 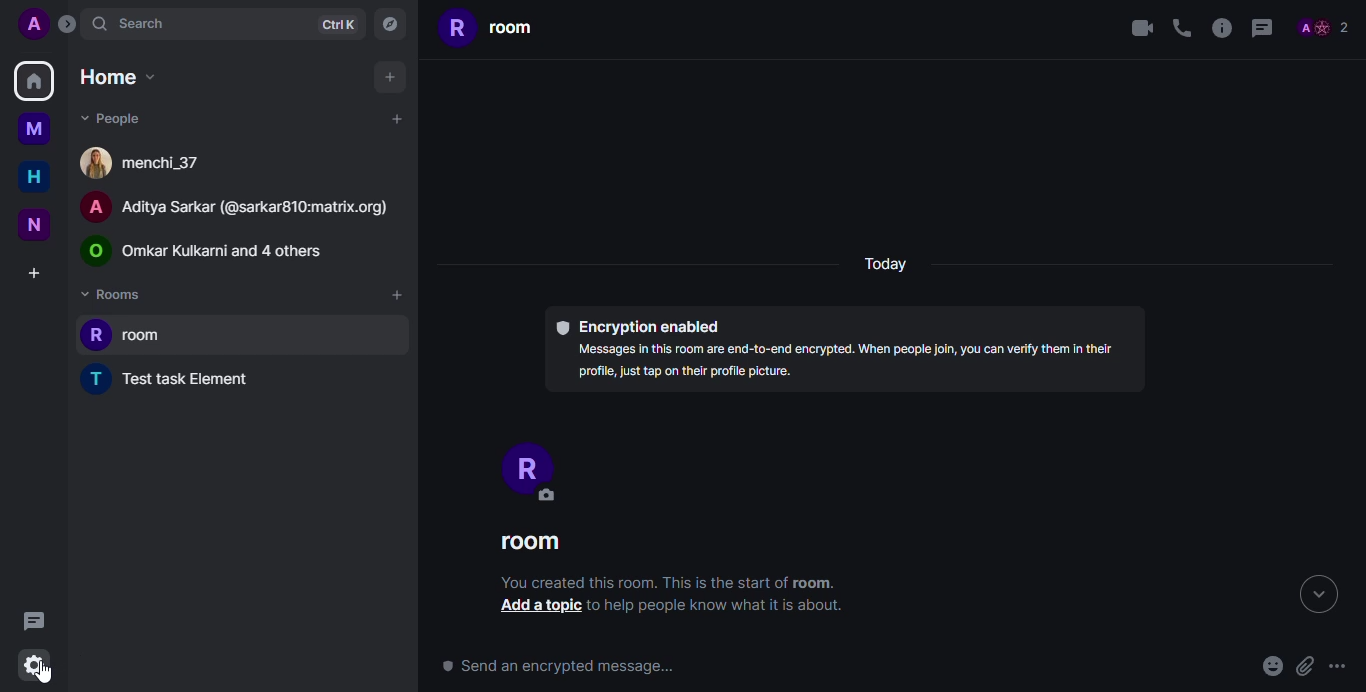 What do you see at coordinates (35, 24) in the screenshot?
I see `profile` at bounding box center [35, 24].